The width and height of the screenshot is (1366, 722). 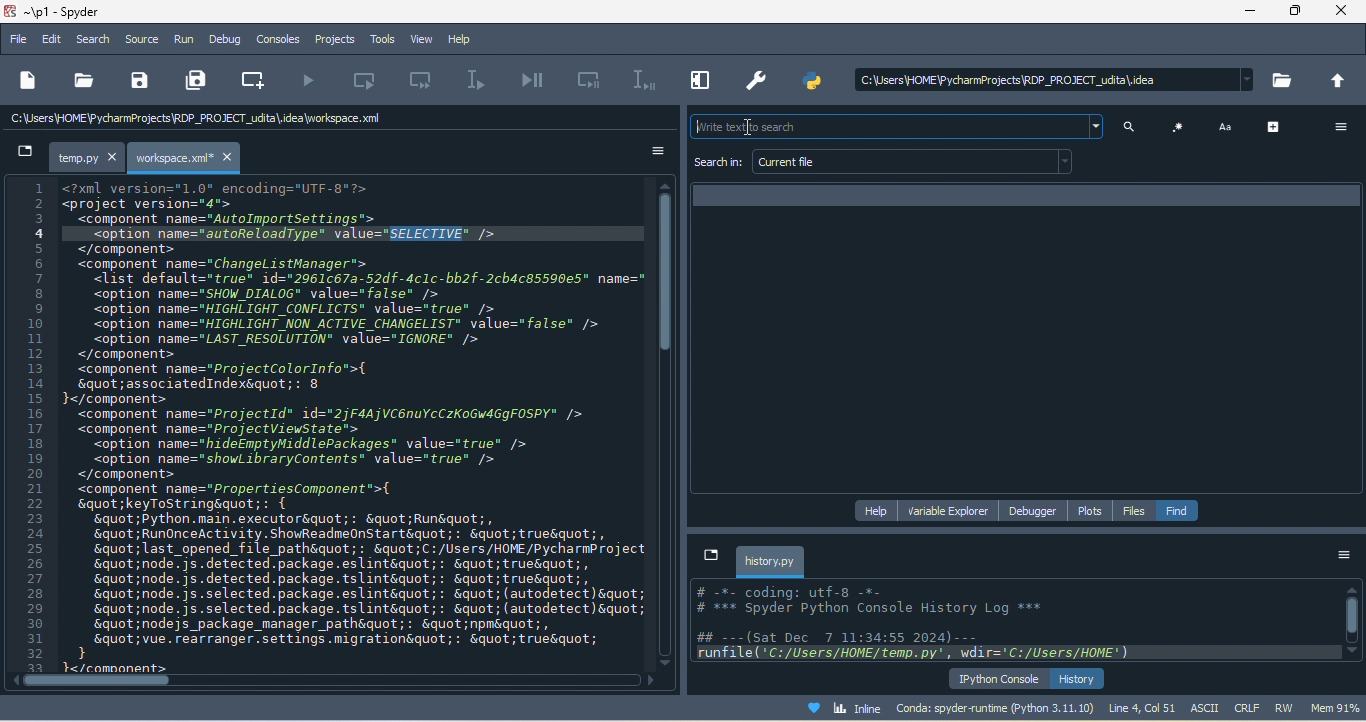 I want to click on plots, so click(x=1092, y=510).